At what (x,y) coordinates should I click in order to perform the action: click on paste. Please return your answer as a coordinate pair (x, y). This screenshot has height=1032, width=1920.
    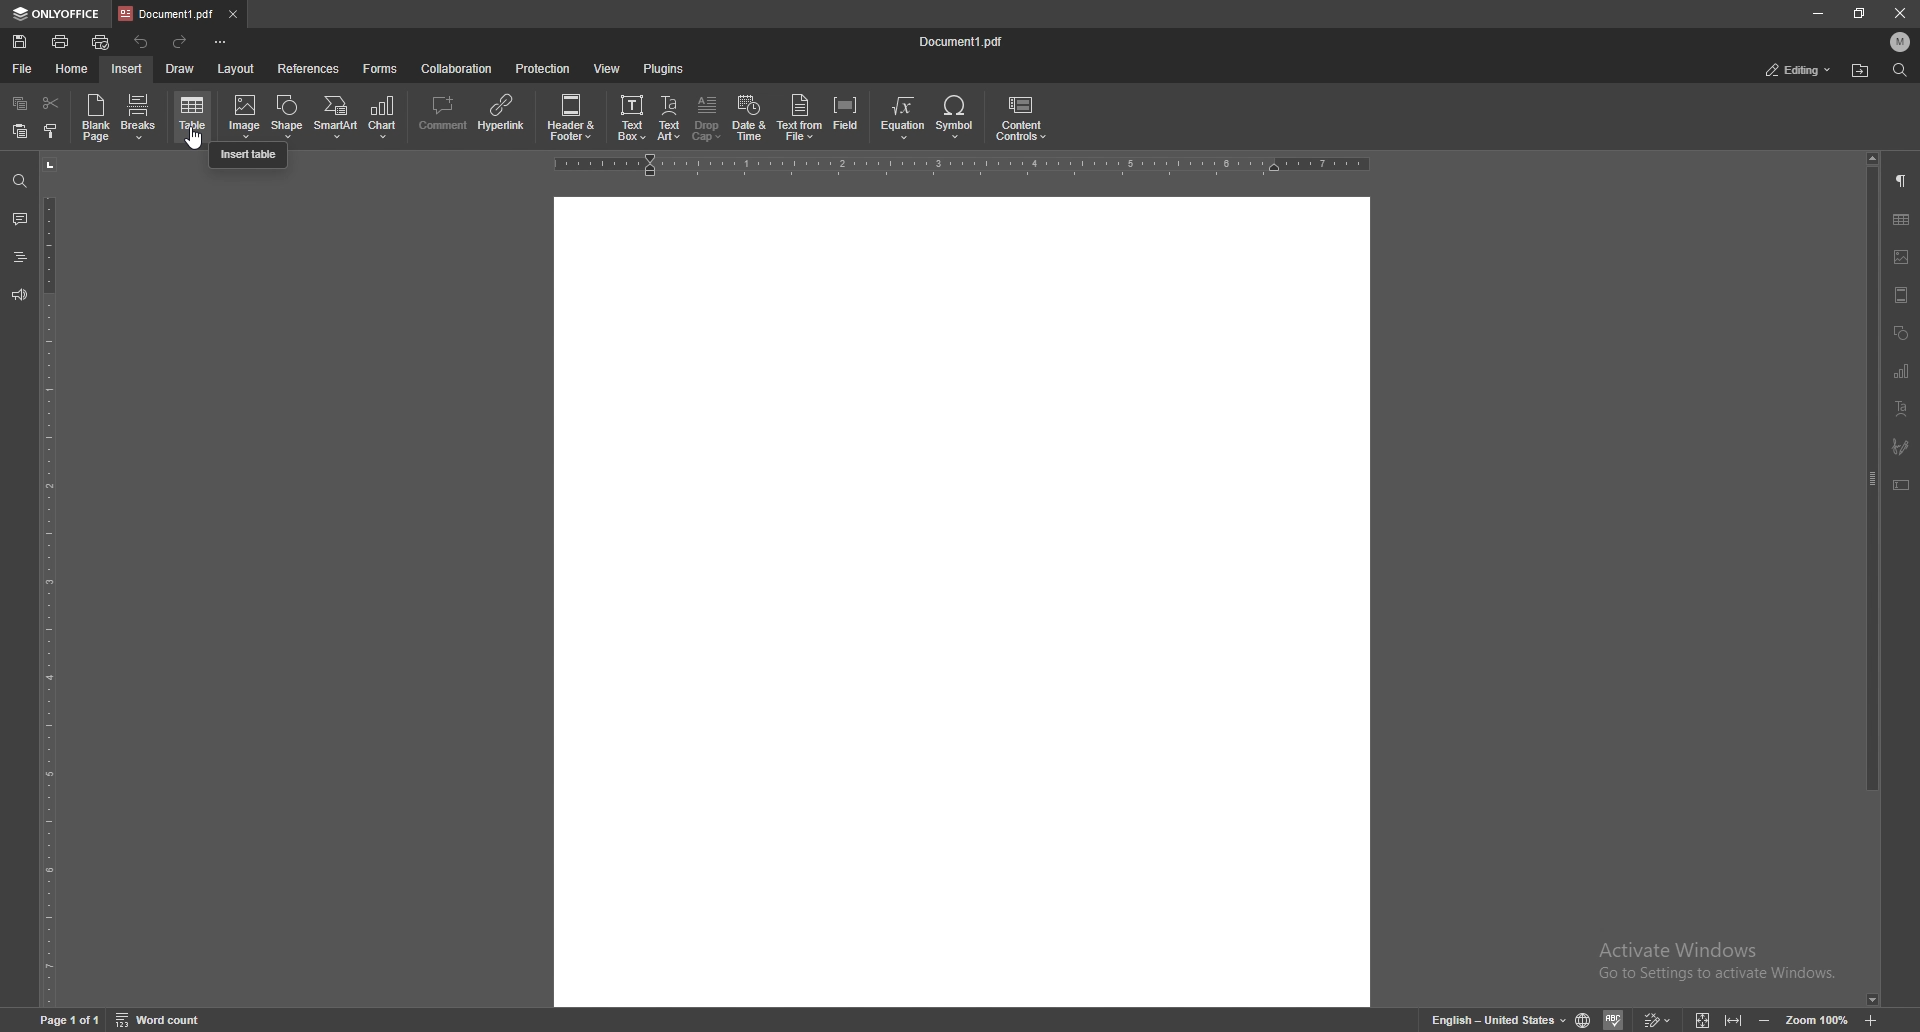
    Looking at the image, I should click on (20, 131).